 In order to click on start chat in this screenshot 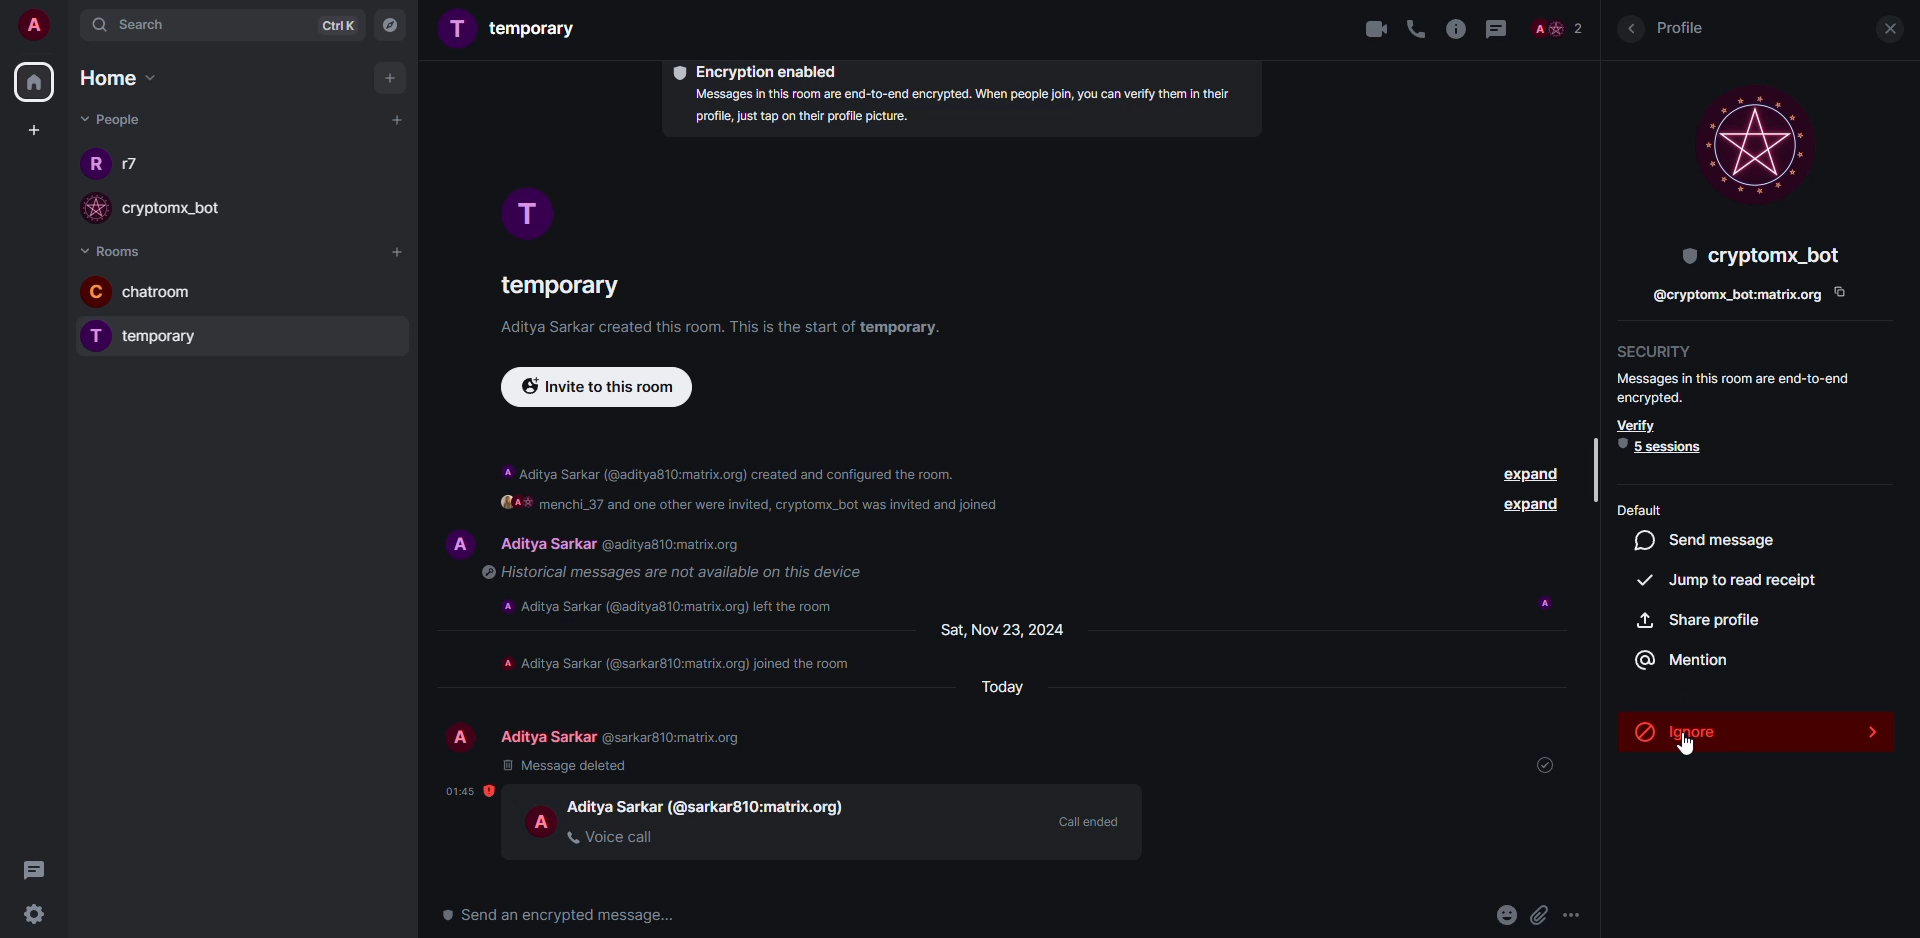, I will do `click(396, 119)`.